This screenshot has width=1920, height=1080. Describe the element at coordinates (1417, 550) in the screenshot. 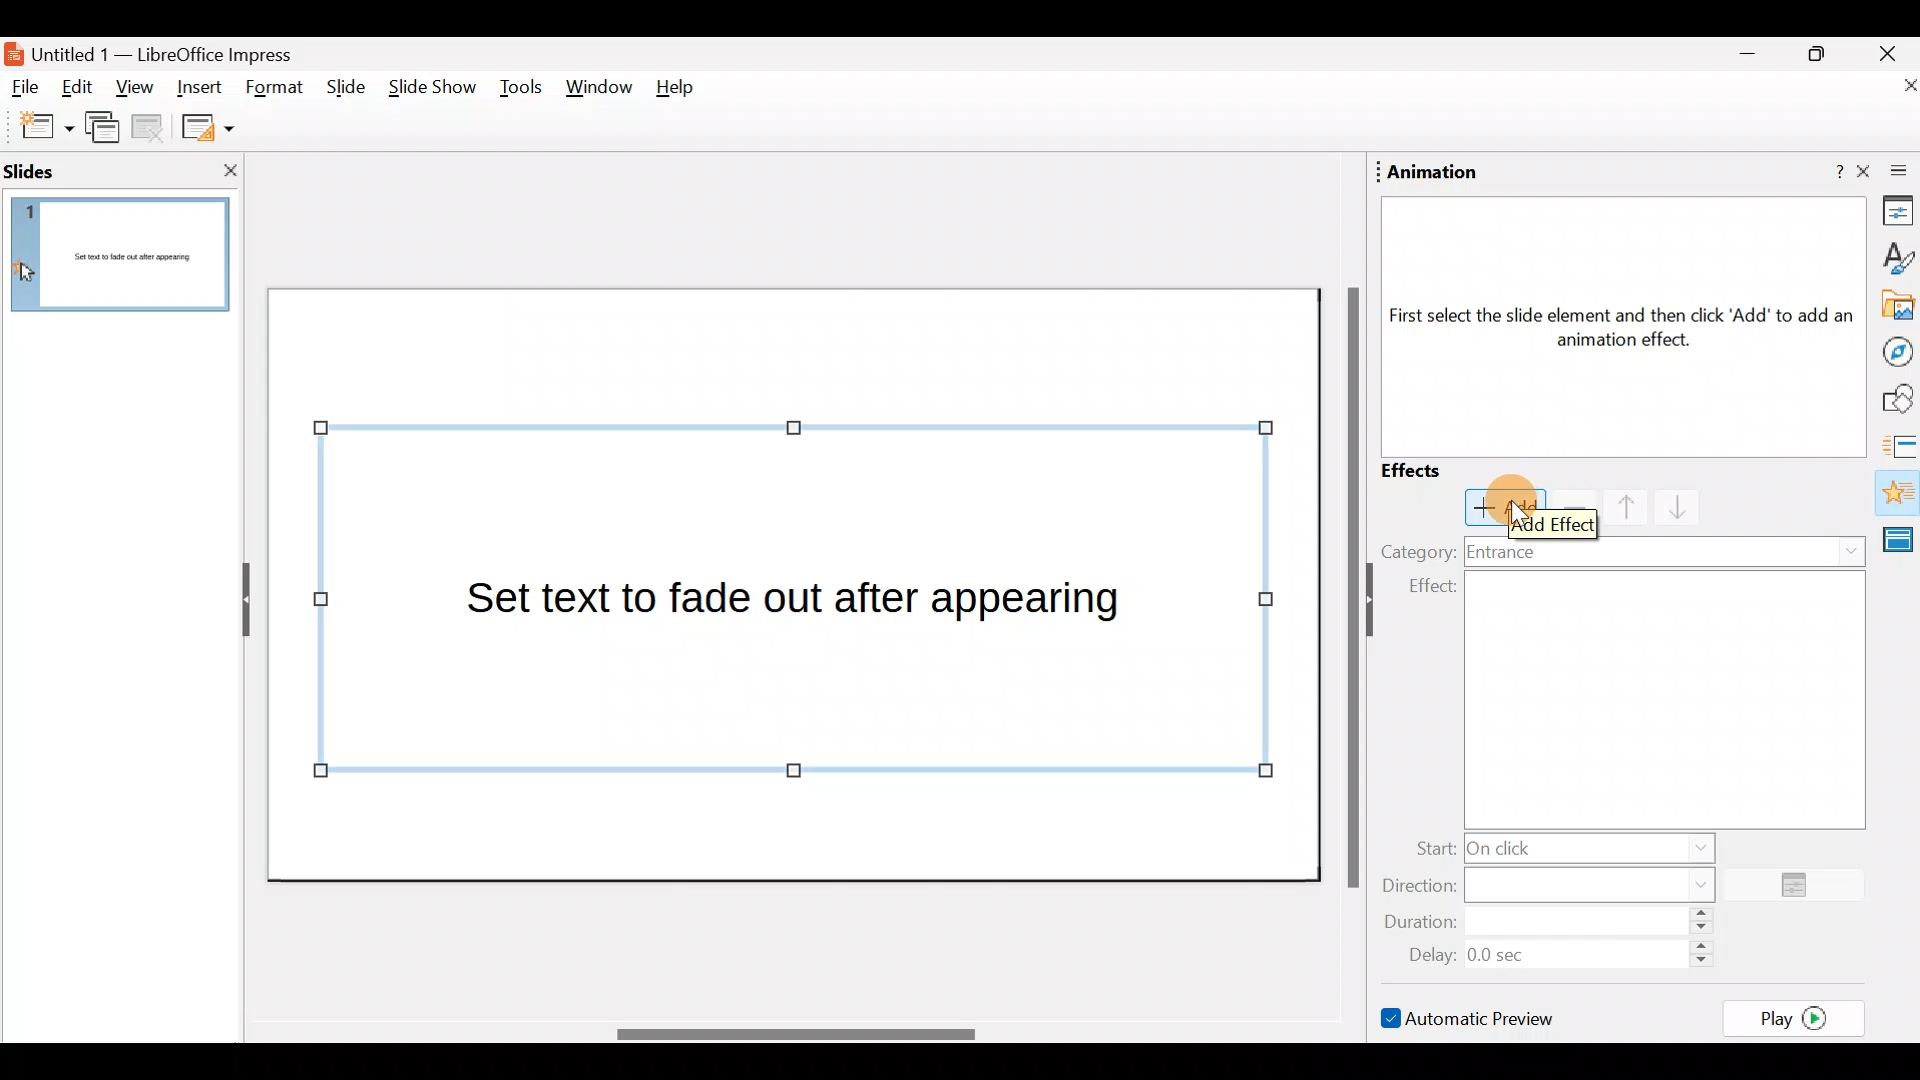

I see `Category` at that location.